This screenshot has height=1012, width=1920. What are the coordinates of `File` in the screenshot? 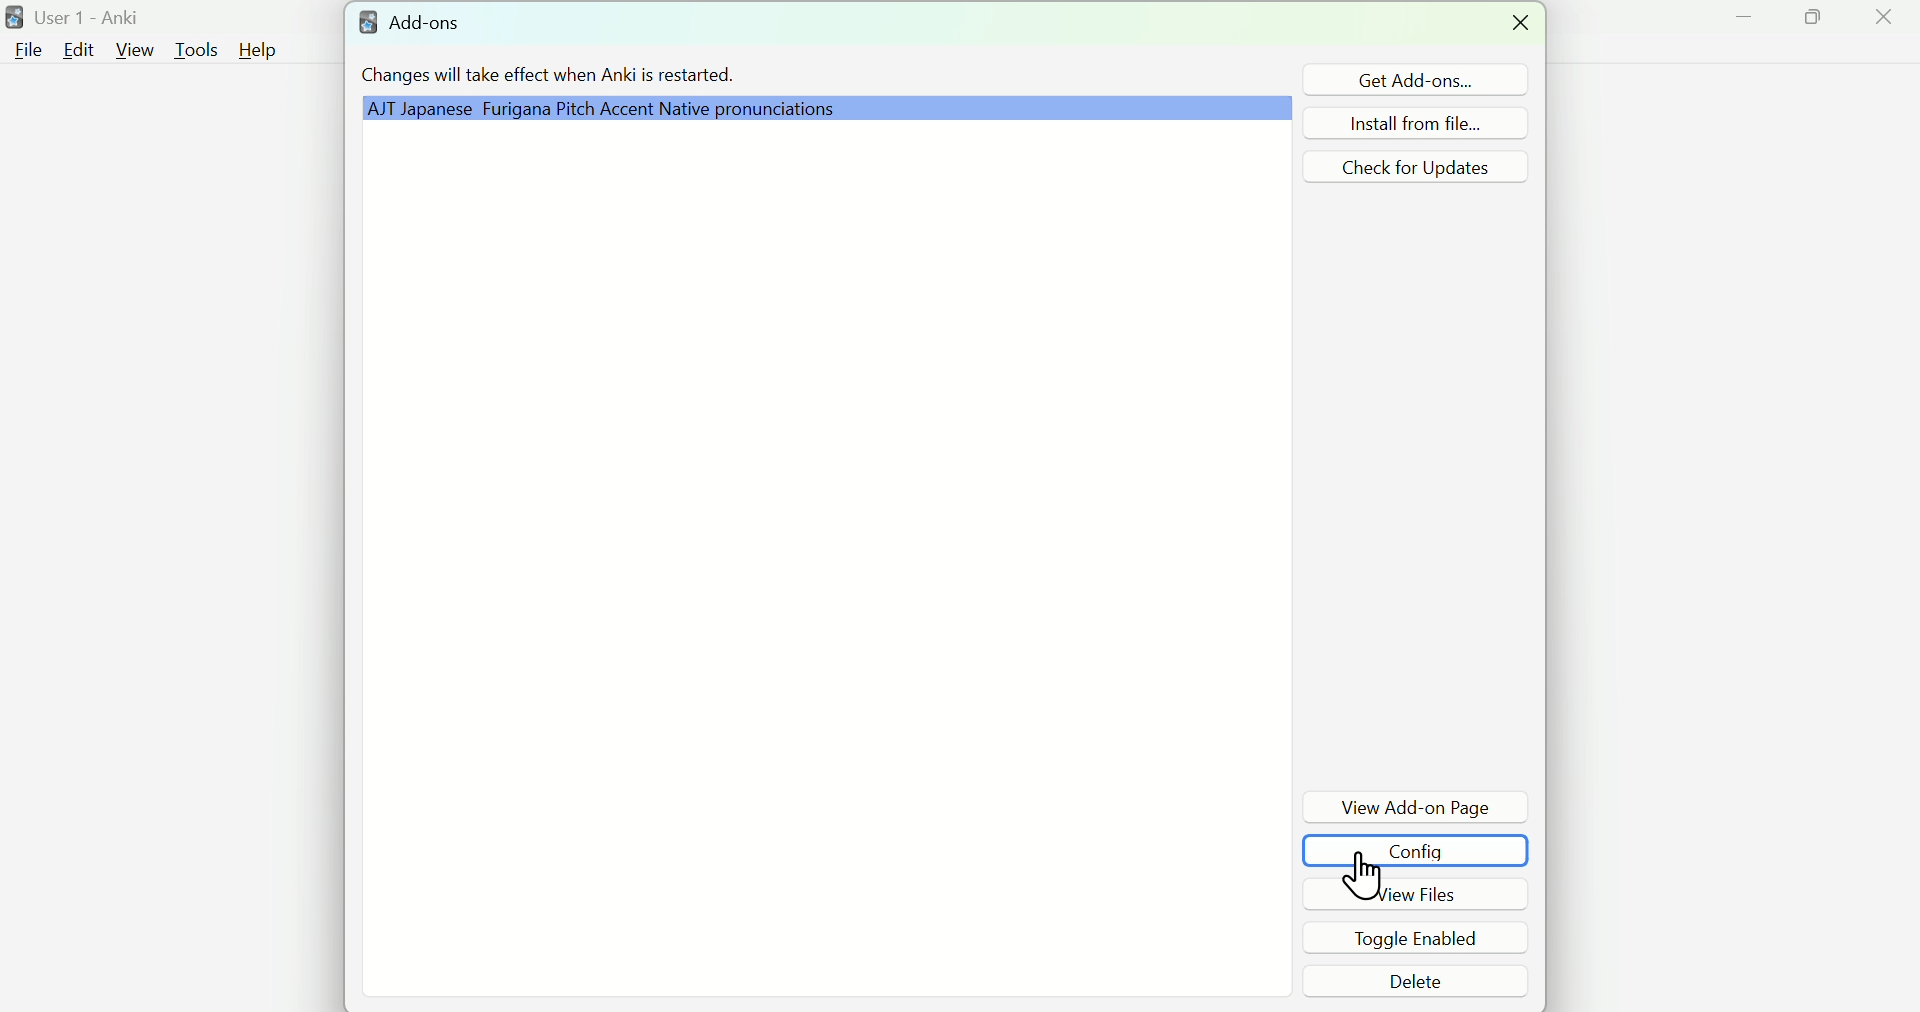 It's located at (25, 52).